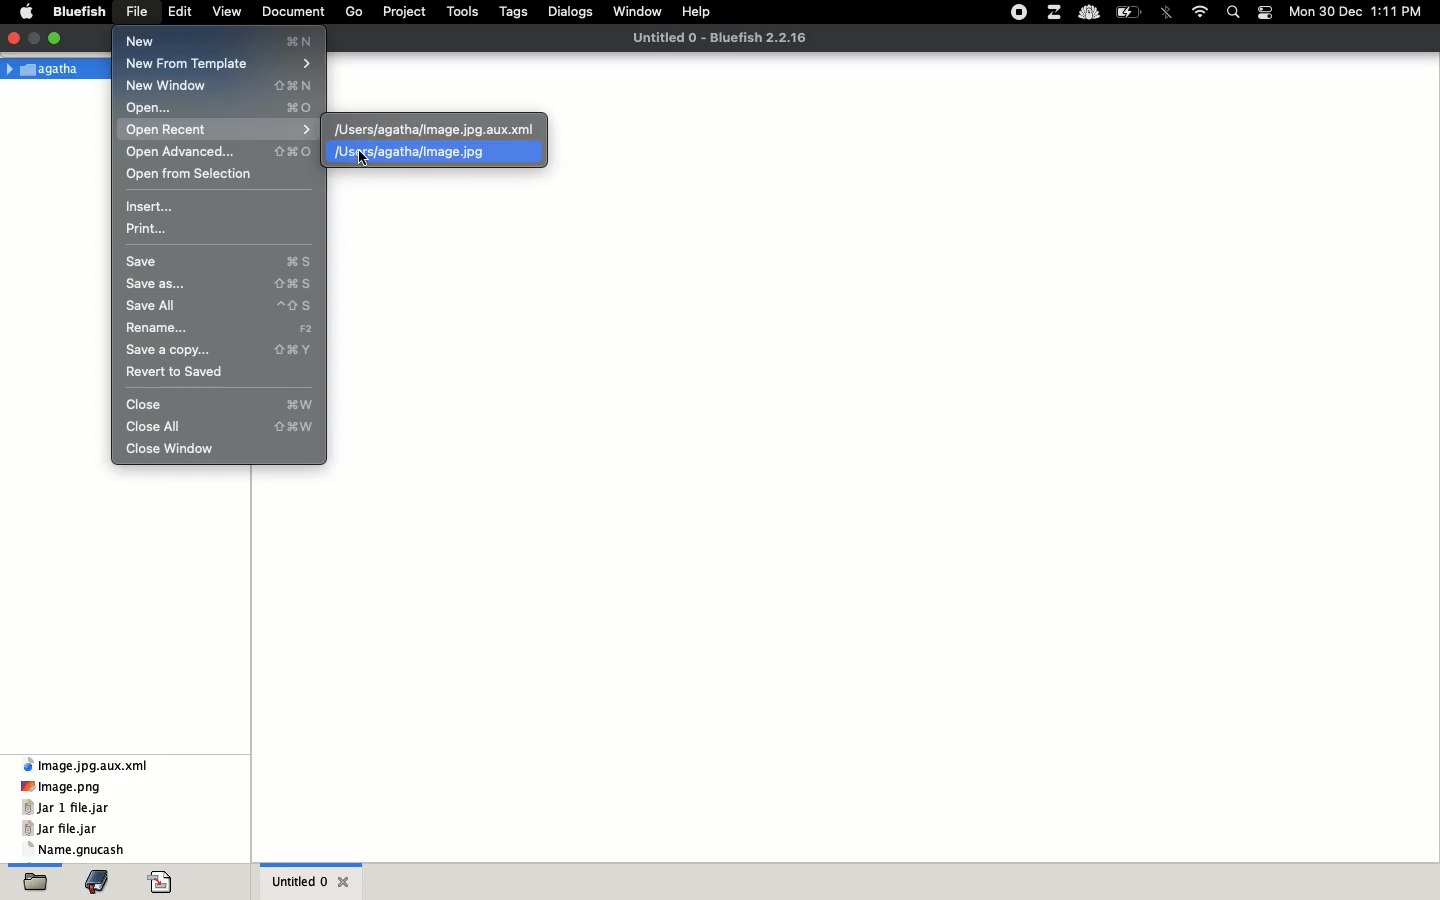 The image size is (1440, 900). What do you see at coordinates (515, 11) in the screenshot?
I see `tags` at bounding box center [515, 11].